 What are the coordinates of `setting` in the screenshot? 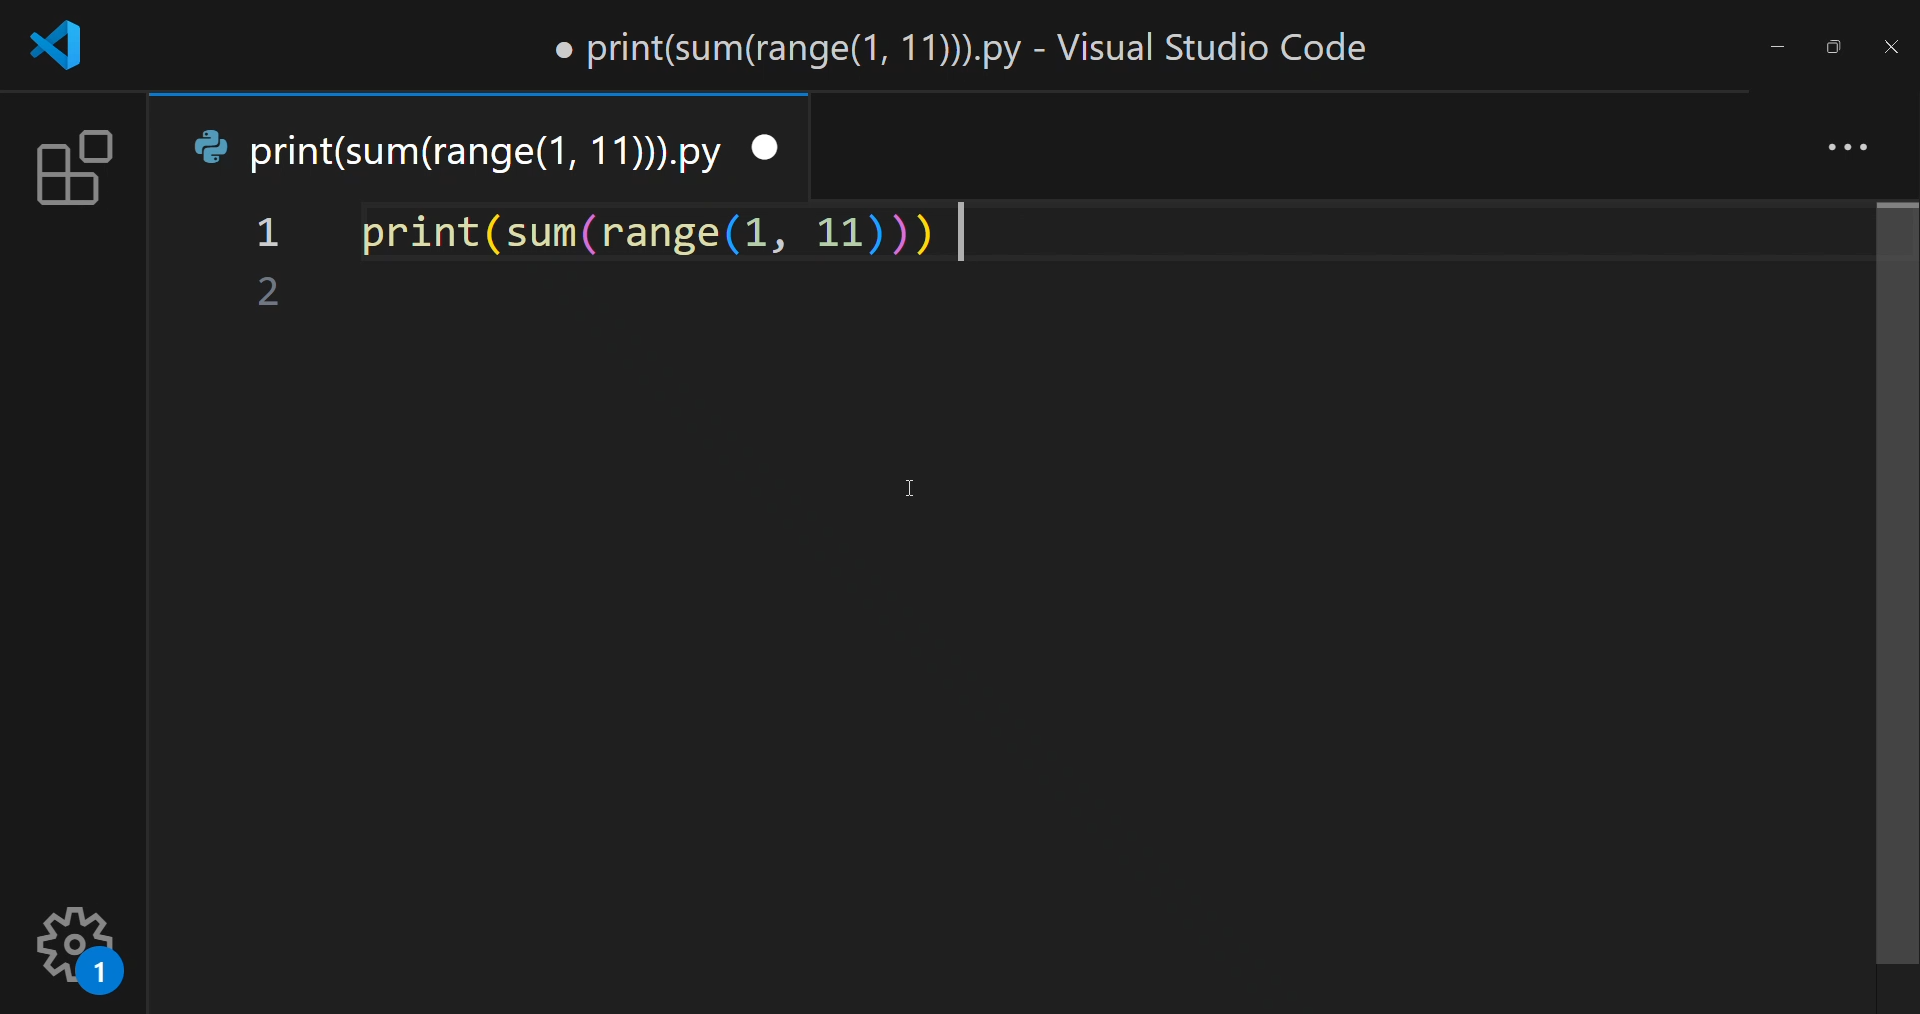 It's located at (81, 945).